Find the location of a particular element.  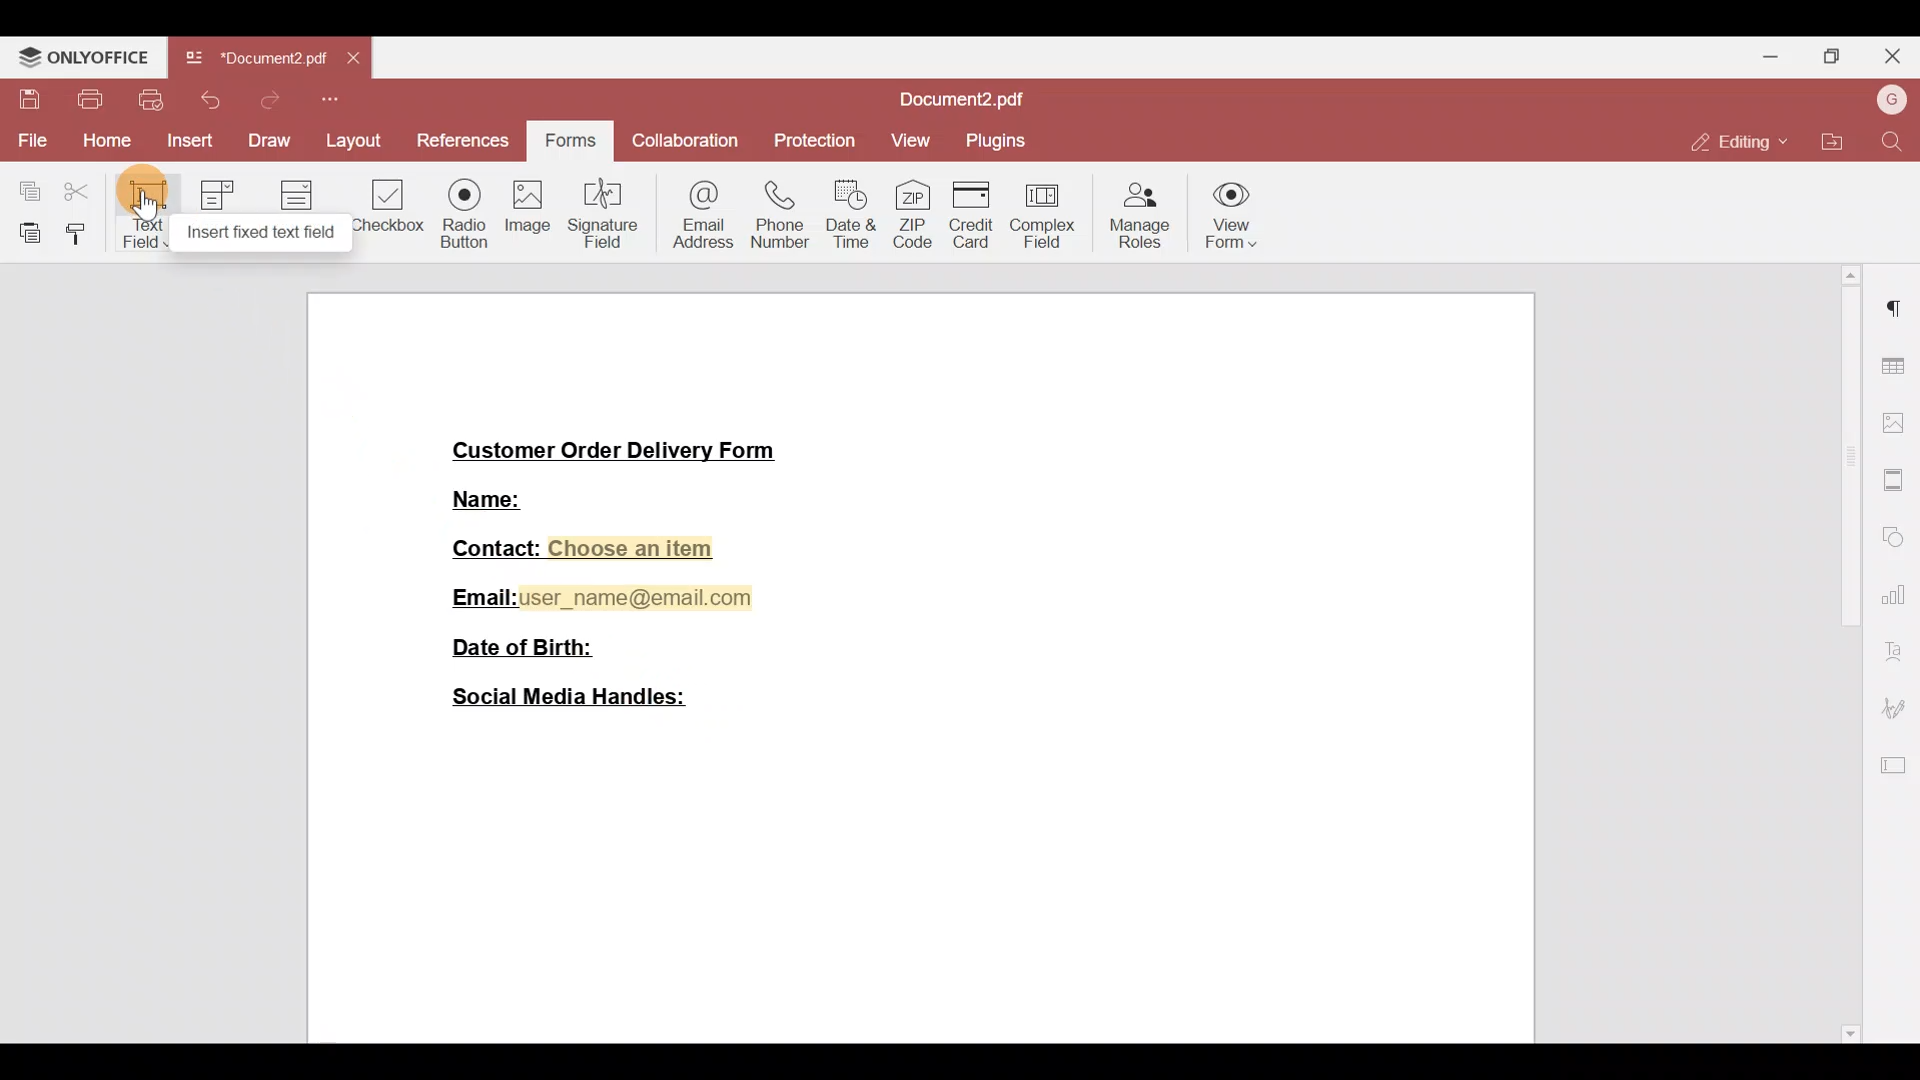

References is located at coordinates (460, 138).